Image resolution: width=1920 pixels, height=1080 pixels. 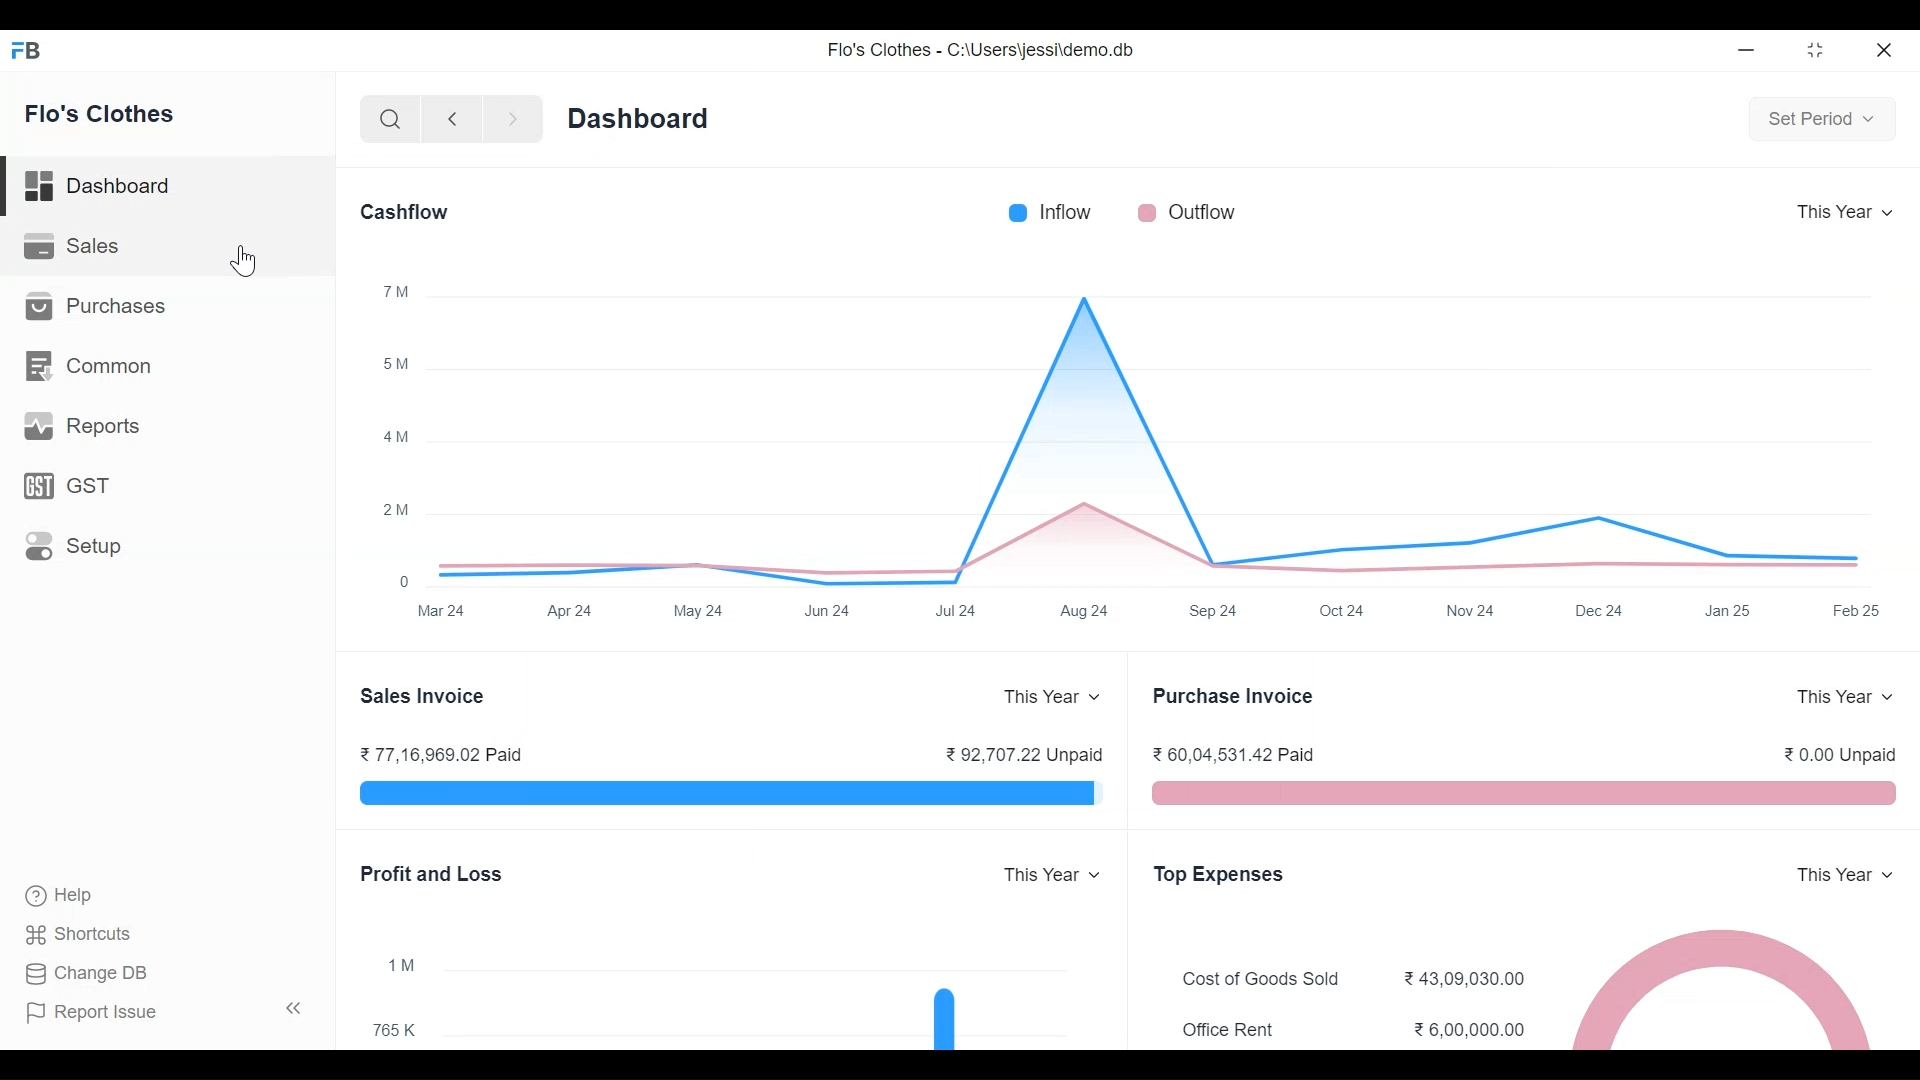 I want to click on Expand, so click(x=1890, y=214).